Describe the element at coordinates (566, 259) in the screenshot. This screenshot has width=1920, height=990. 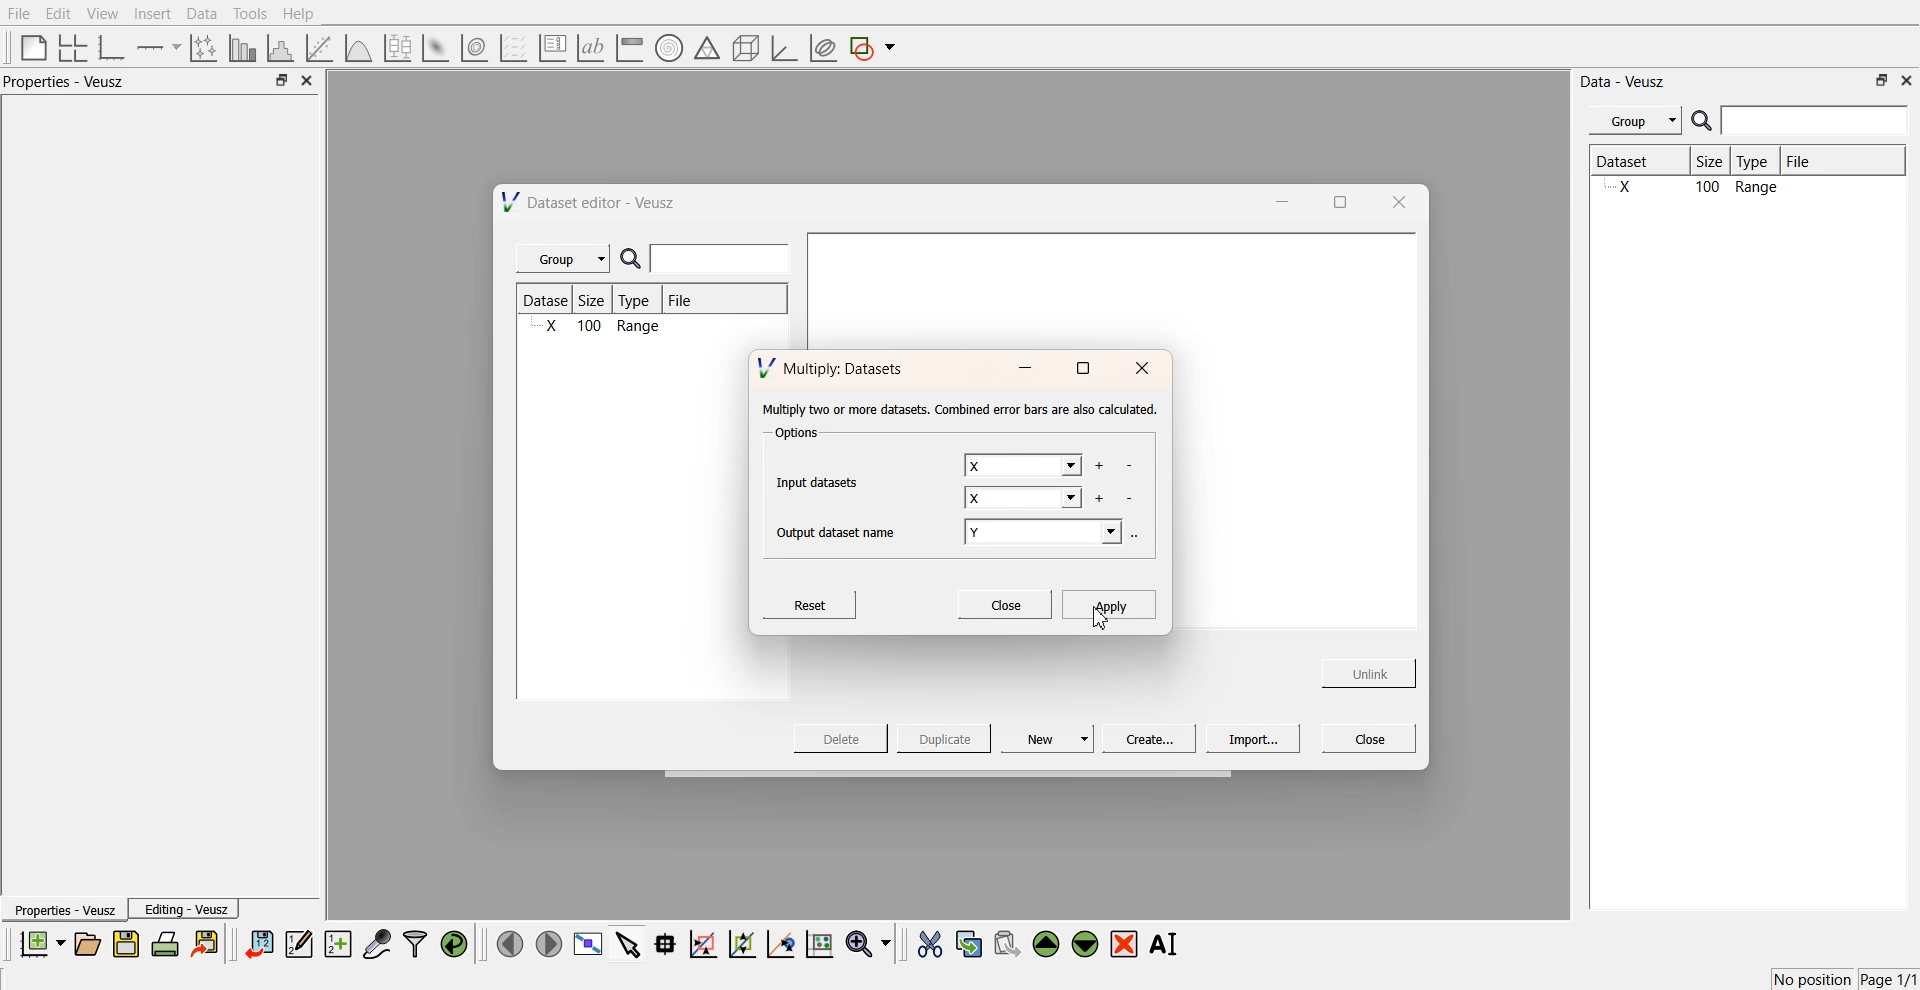
I see `Group |` at that location.